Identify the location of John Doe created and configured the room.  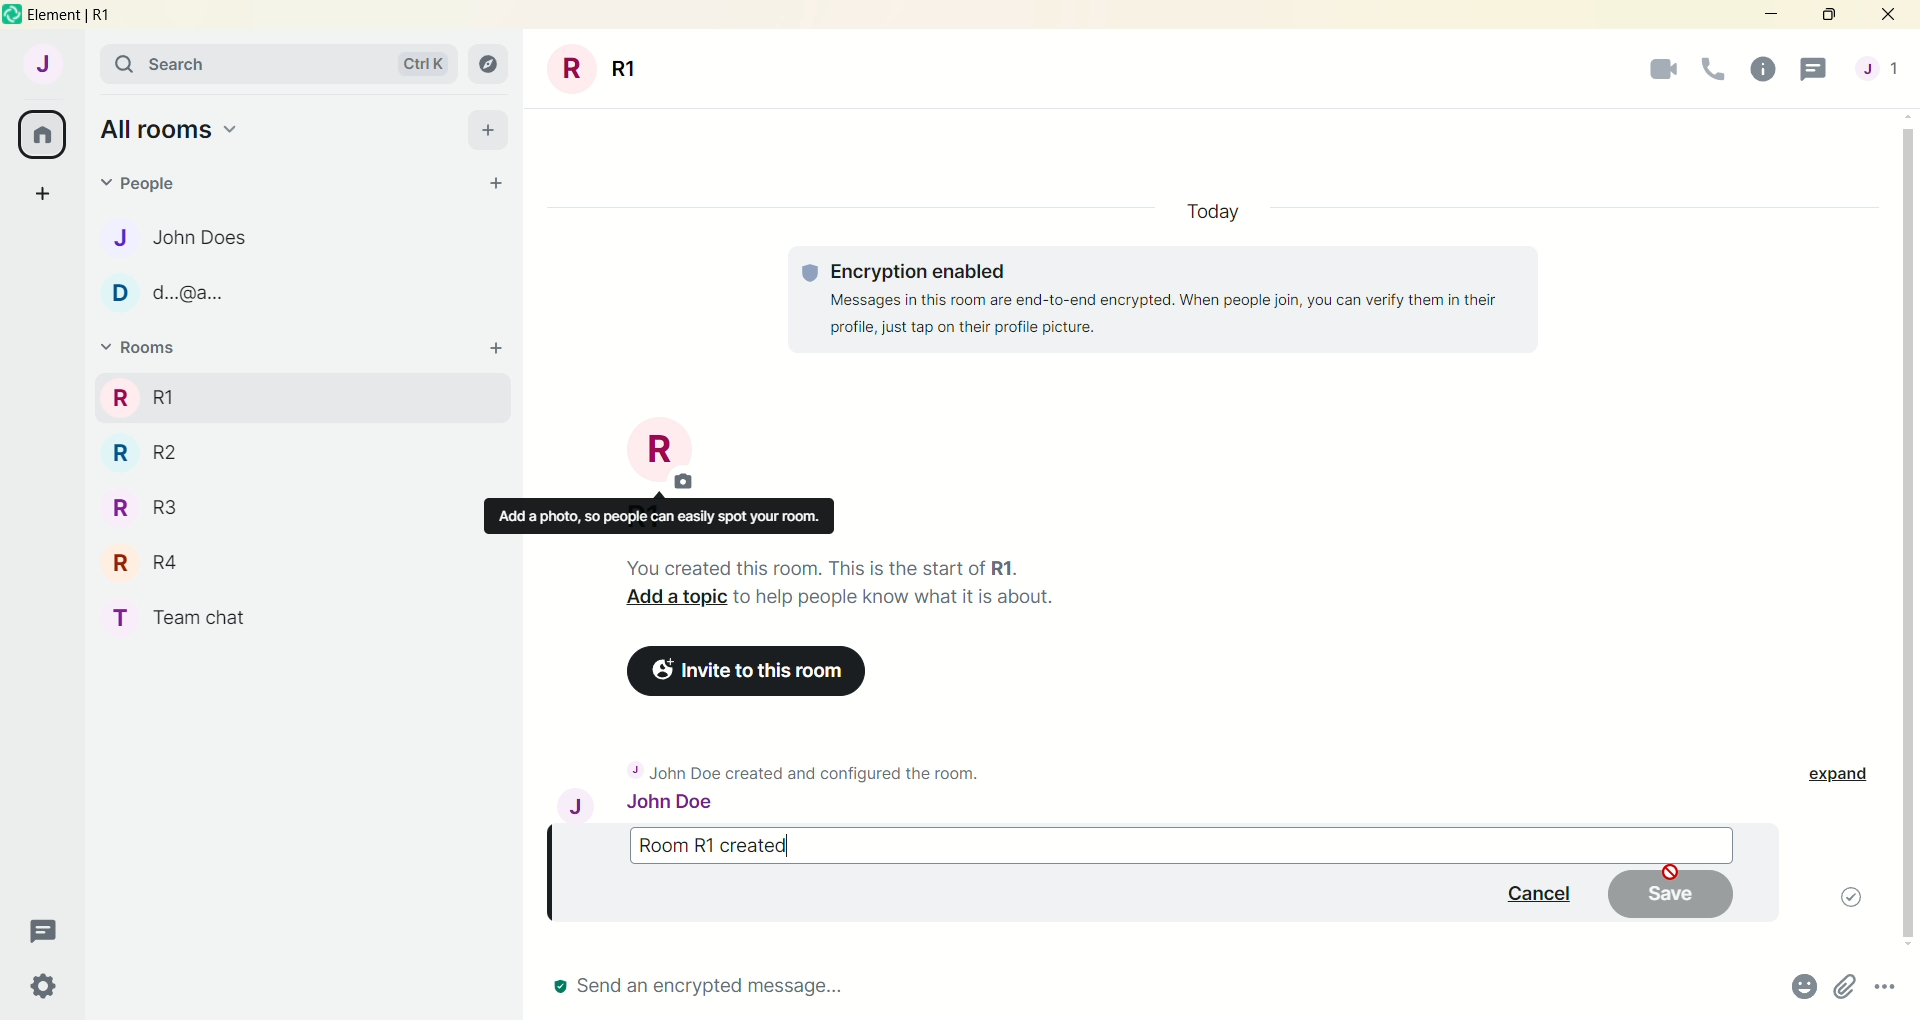
(821, 771).